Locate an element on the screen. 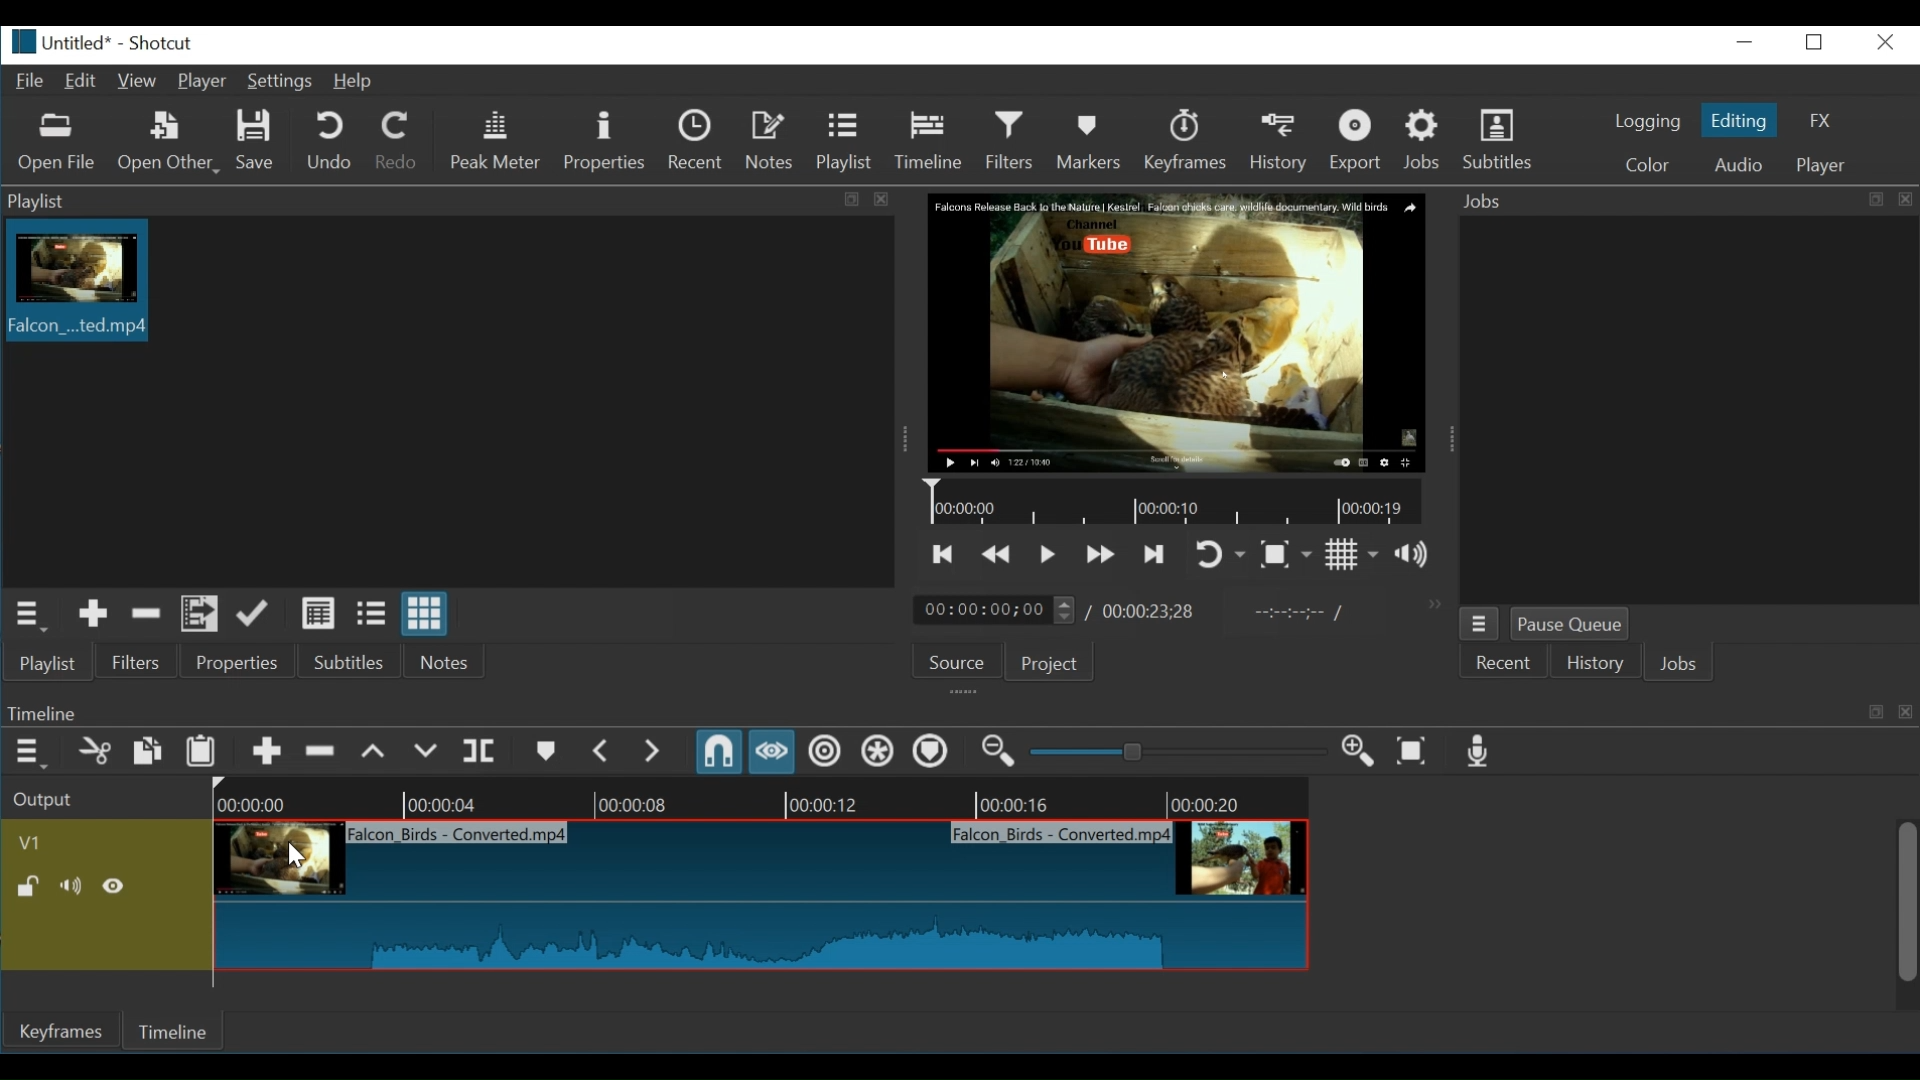  Split at playhead is located at coordinates (482, 752).